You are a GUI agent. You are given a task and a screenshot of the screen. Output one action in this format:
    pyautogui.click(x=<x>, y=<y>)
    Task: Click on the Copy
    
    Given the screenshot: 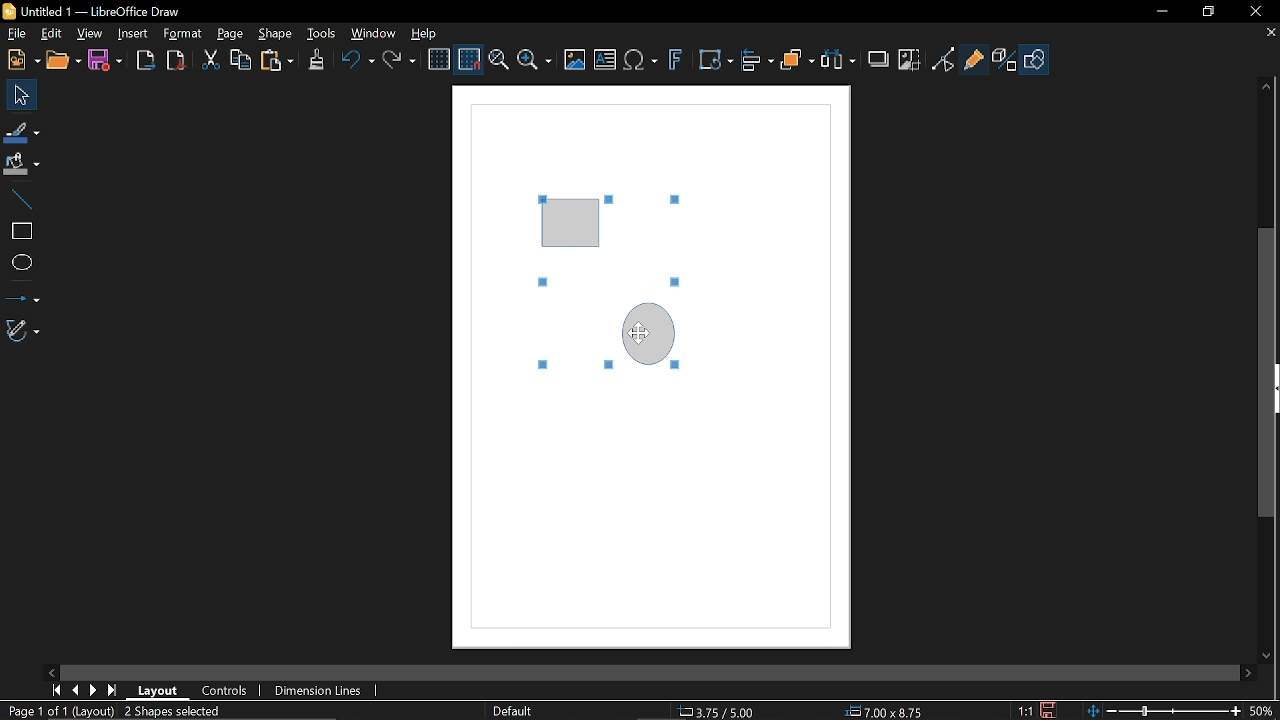 What is the action you would take?
    pyautogui.click(x=239, y=60)
    